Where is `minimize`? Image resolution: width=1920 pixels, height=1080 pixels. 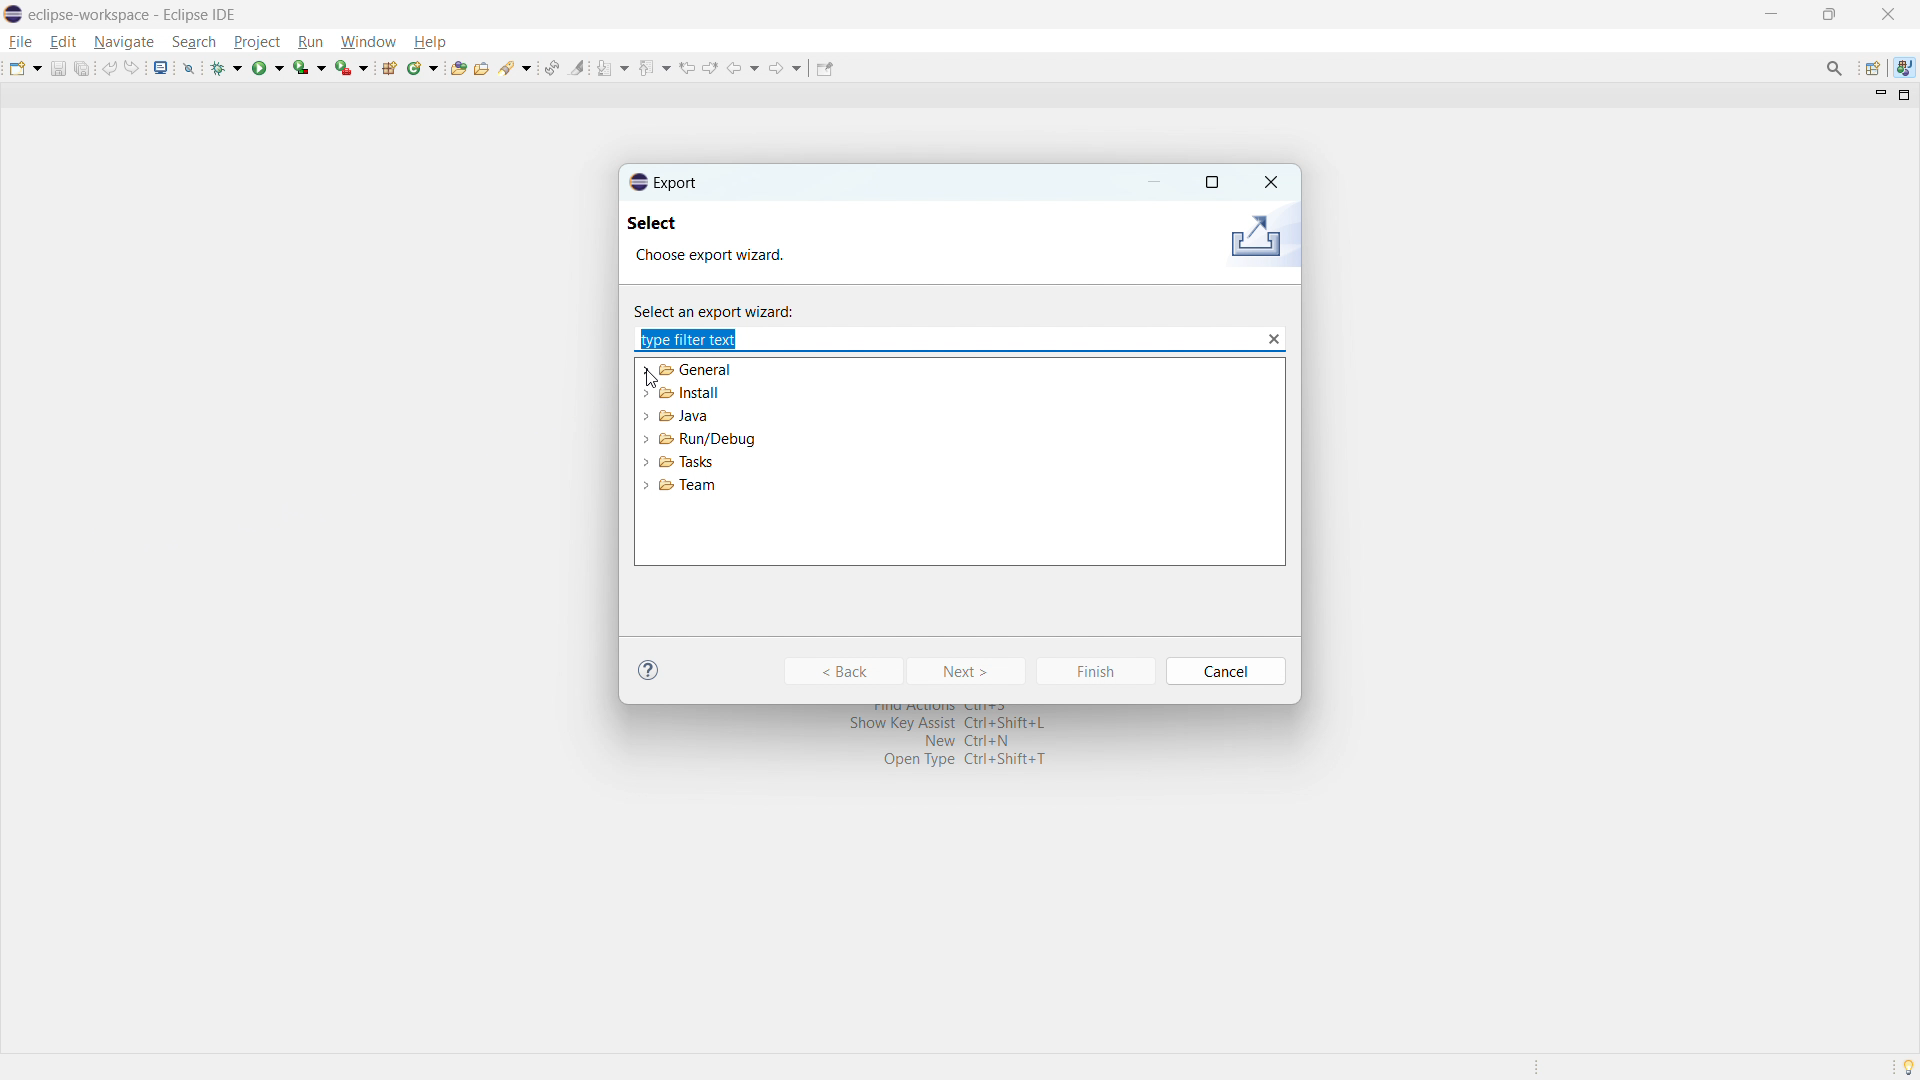
minimize is located at coordinates (1156, 182).